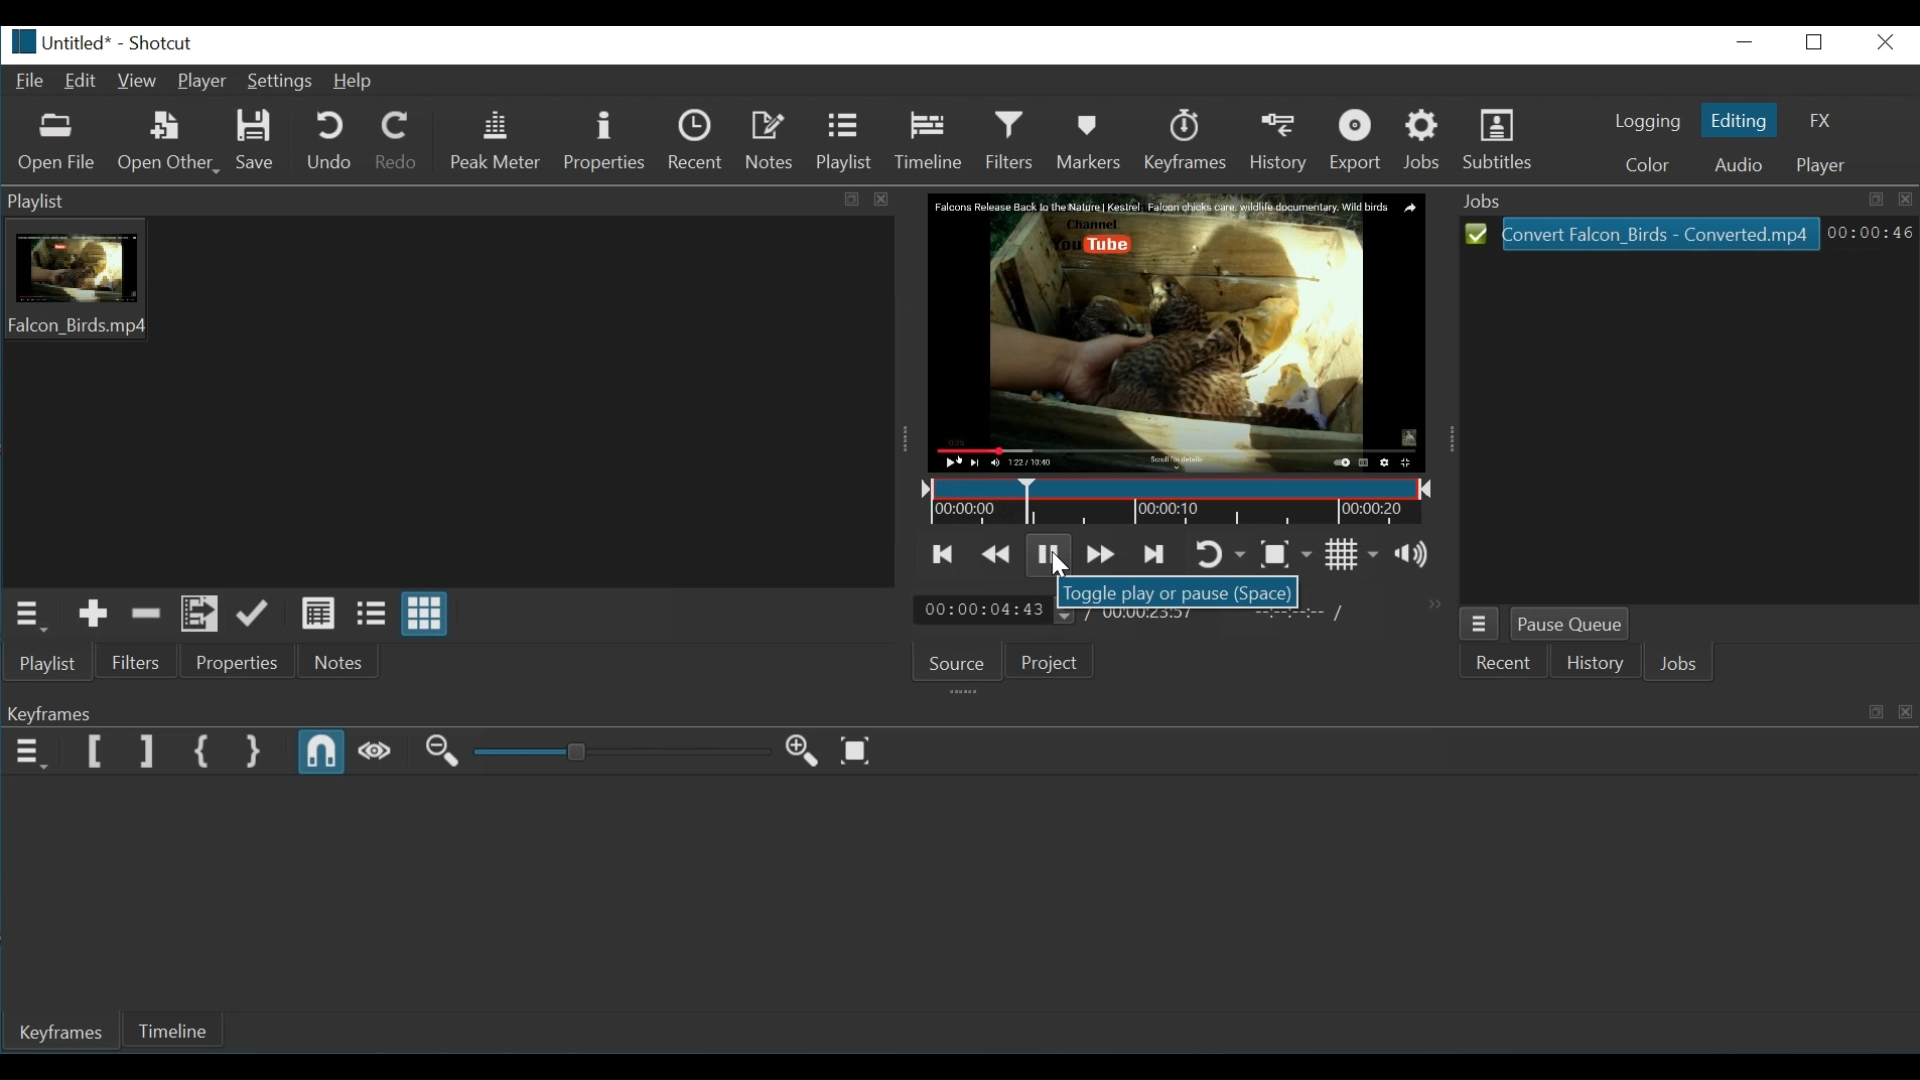 This screenshot has width=1920, height=1080. Describe the element at coordinates (1594, 664) in the screenshot. I see `History` at that location.